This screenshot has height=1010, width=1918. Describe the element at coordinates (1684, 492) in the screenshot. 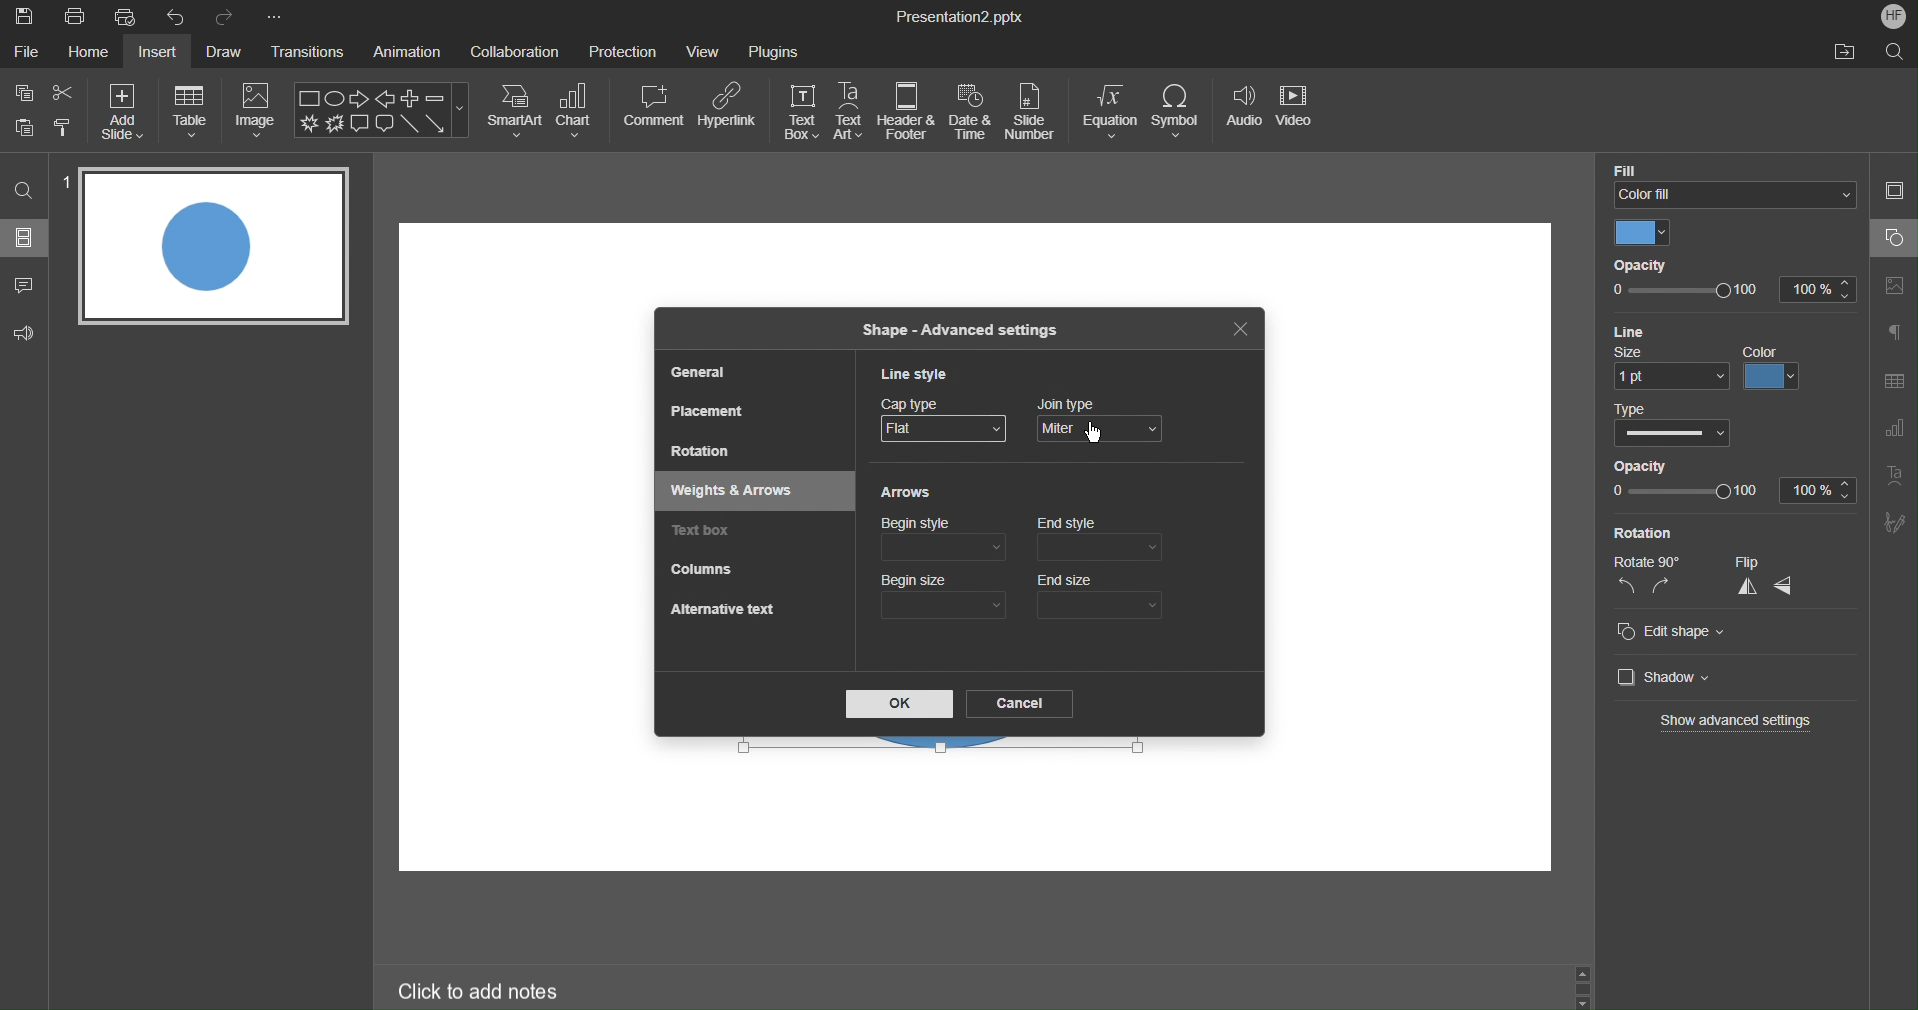

I see `opacity slider` at that location.